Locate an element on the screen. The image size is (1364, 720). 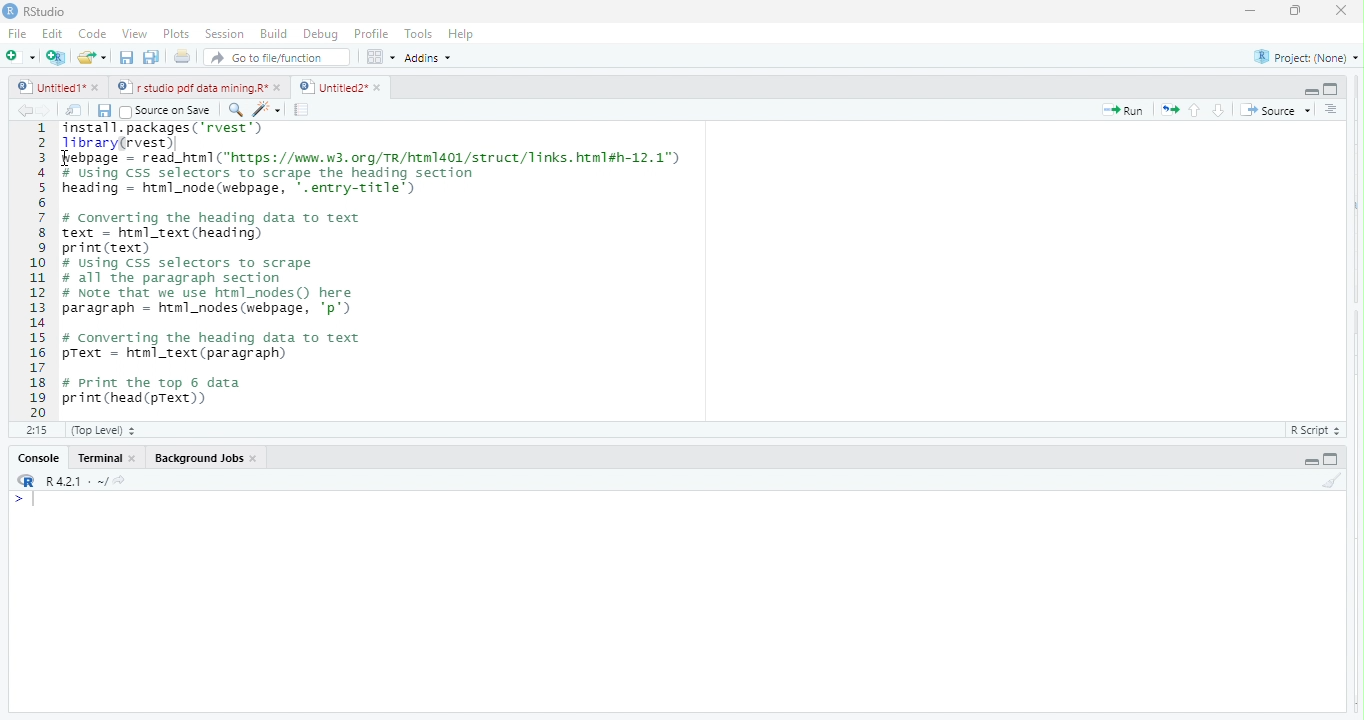
Console is located at coordinates (38, 459).